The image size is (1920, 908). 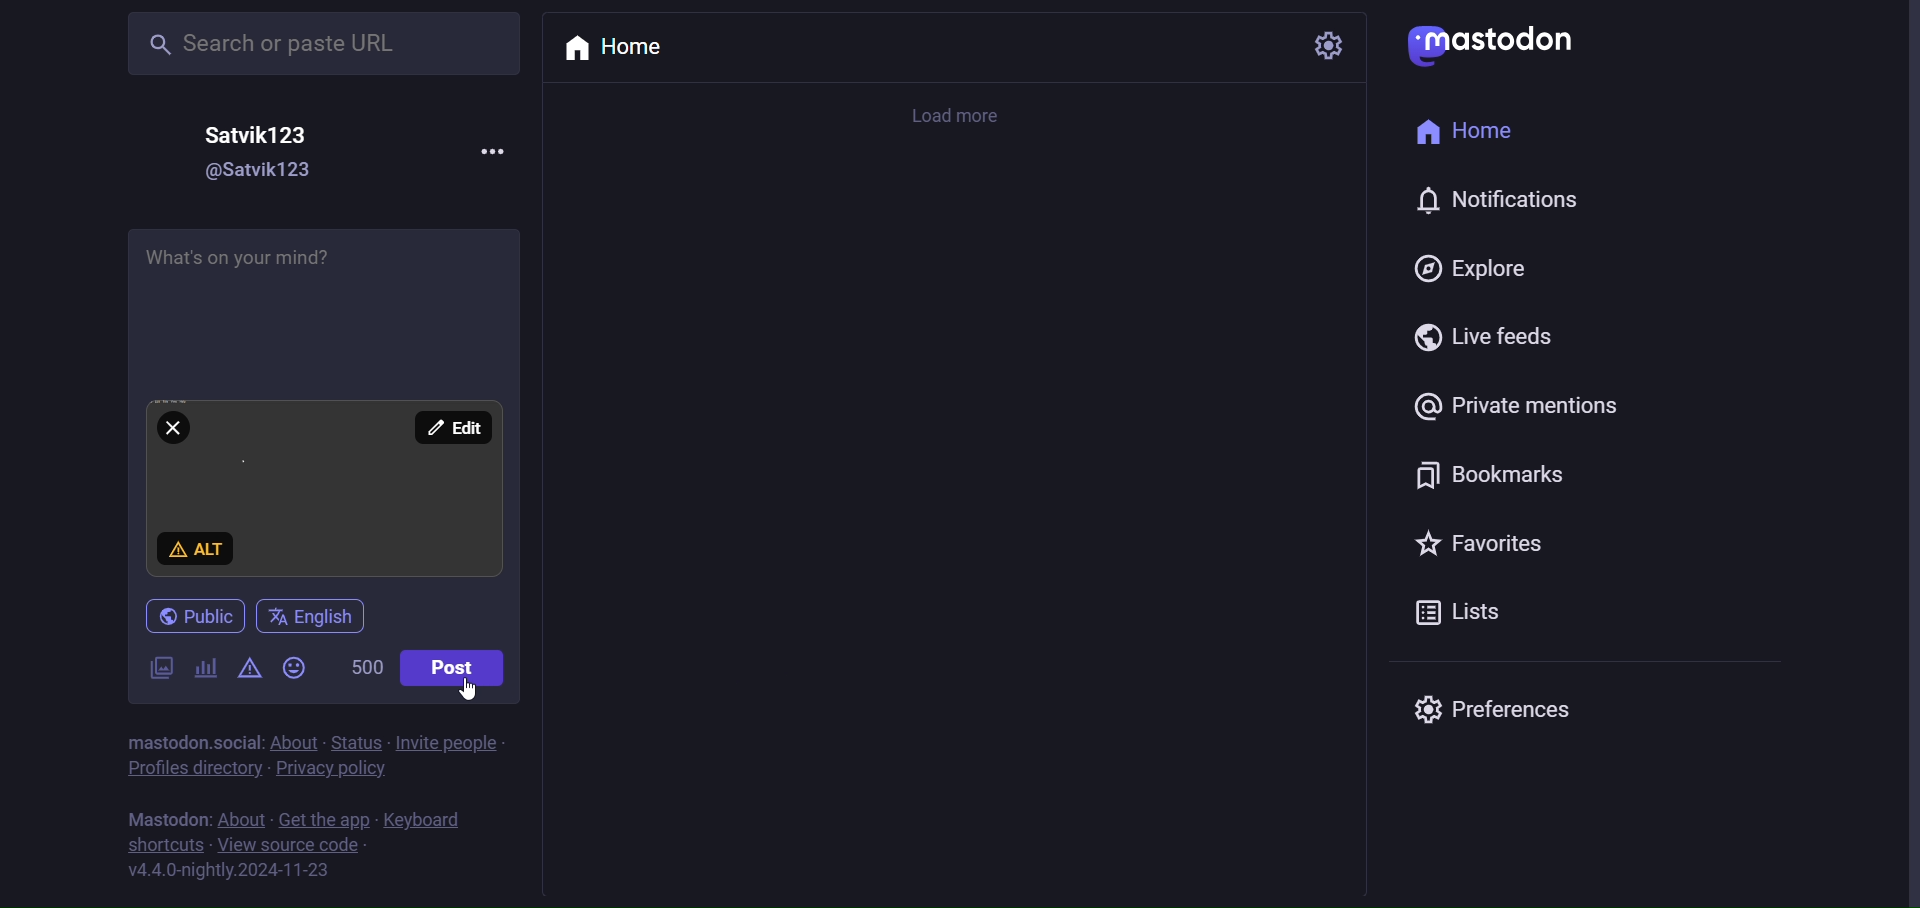 What do you see at coordinates (260, 135) in the screenshot?
I see `Satvik123` at bounding box center [260, 135].